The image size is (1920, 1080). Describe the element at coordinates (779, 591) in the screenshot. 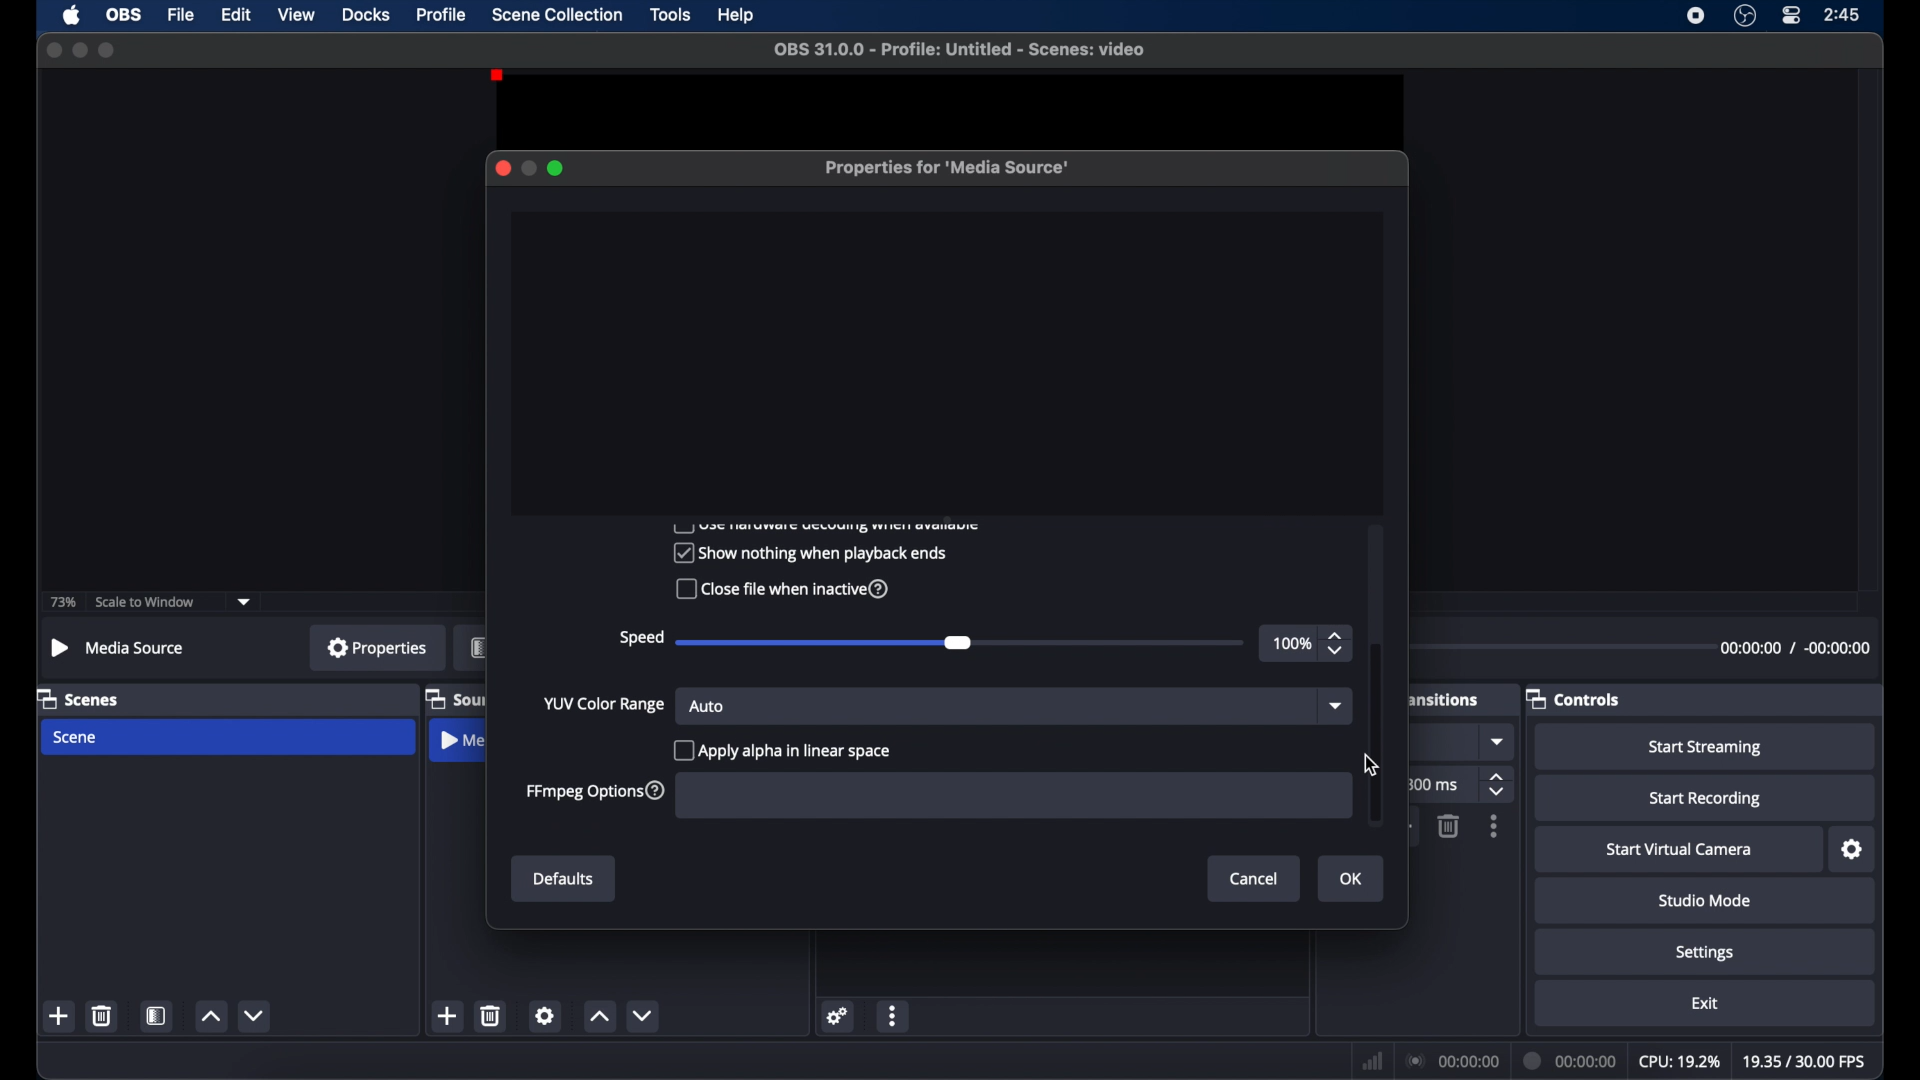

I see `Close file when inactive` at that location.